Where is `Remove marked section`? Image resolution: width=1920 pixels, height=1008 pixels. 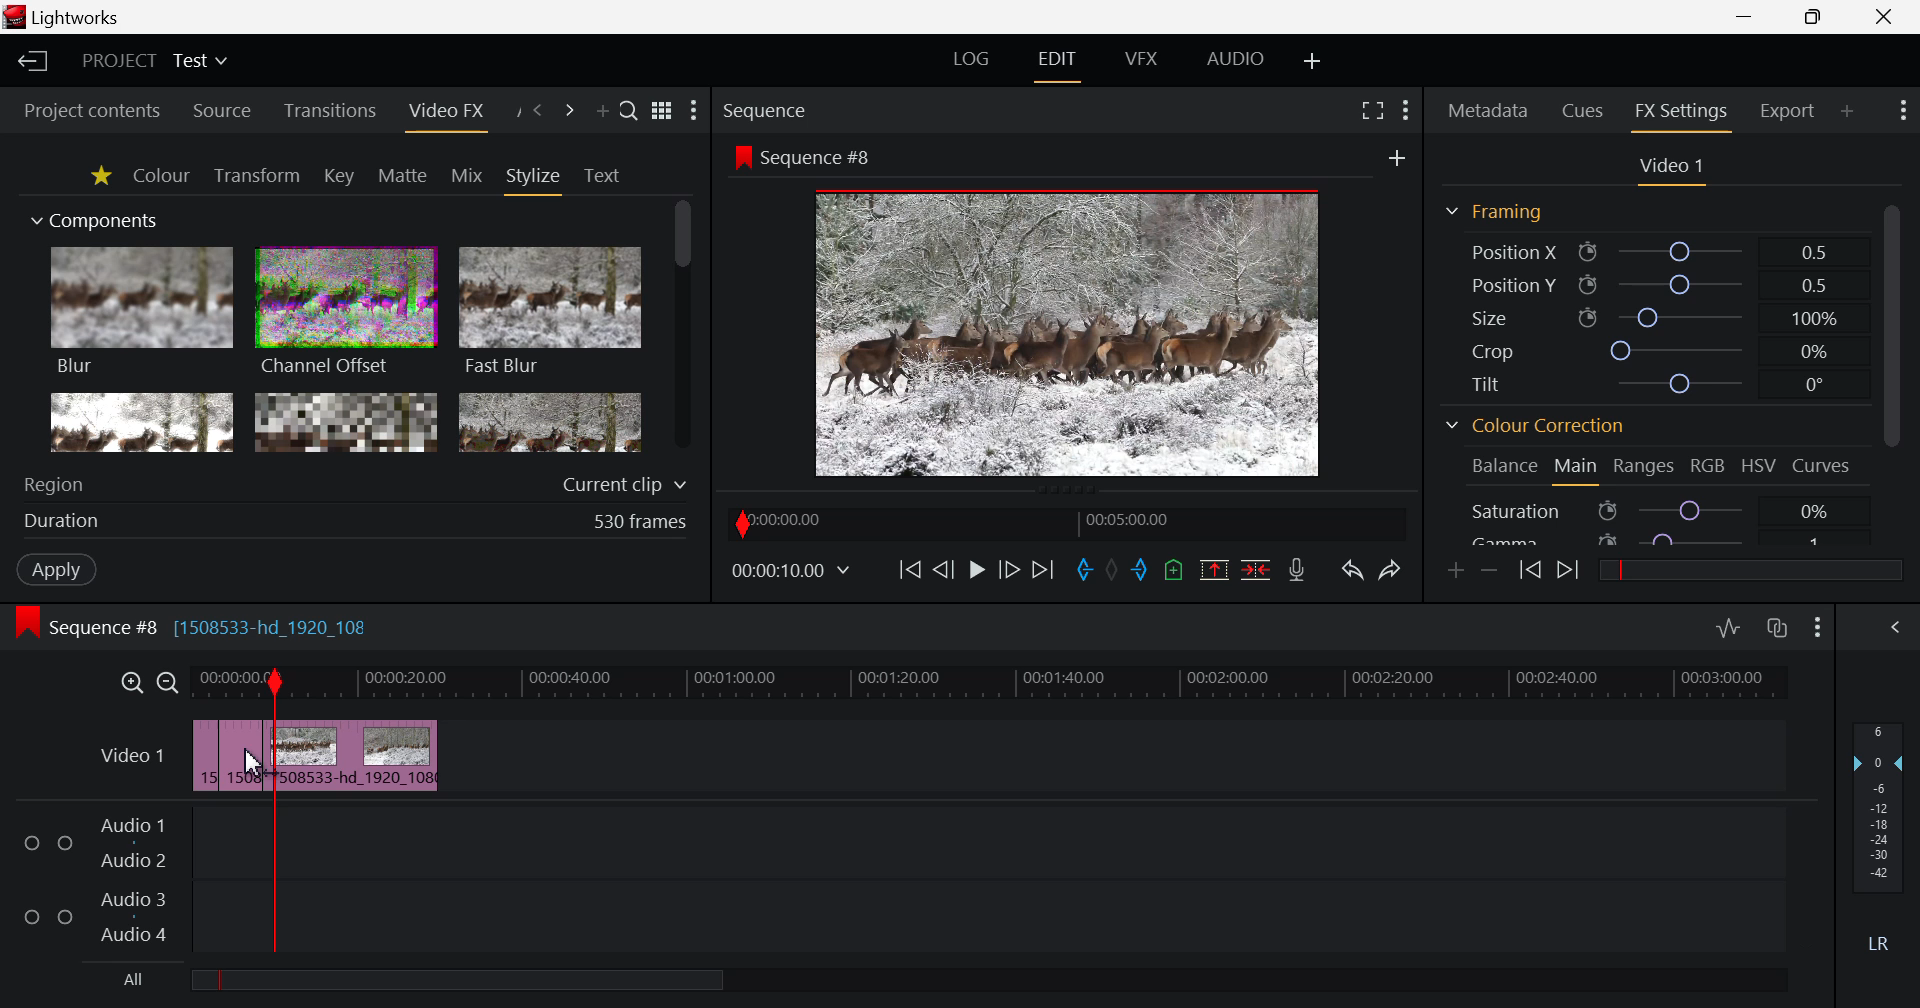 Remove marked section is located at coordinates (1217, 572).